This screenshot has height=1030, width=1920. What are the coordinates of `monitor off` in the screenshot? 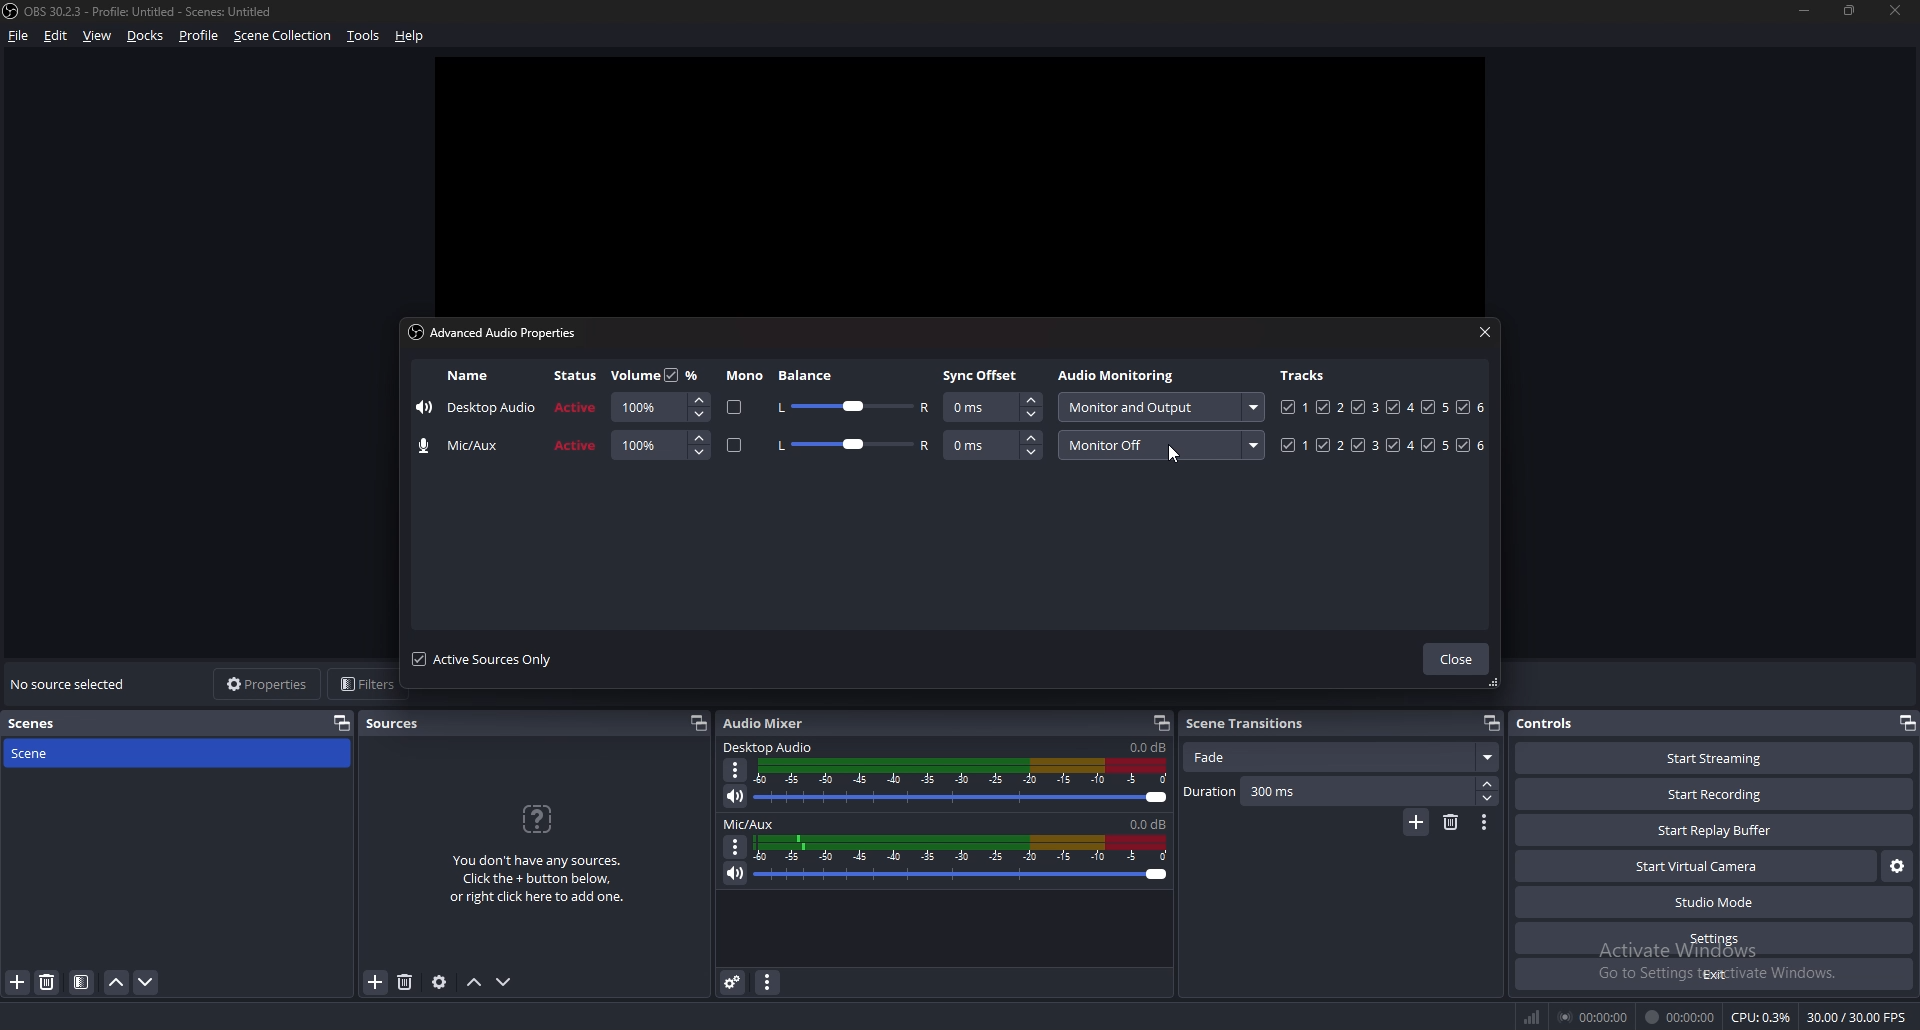 It's located at (1160, 443).